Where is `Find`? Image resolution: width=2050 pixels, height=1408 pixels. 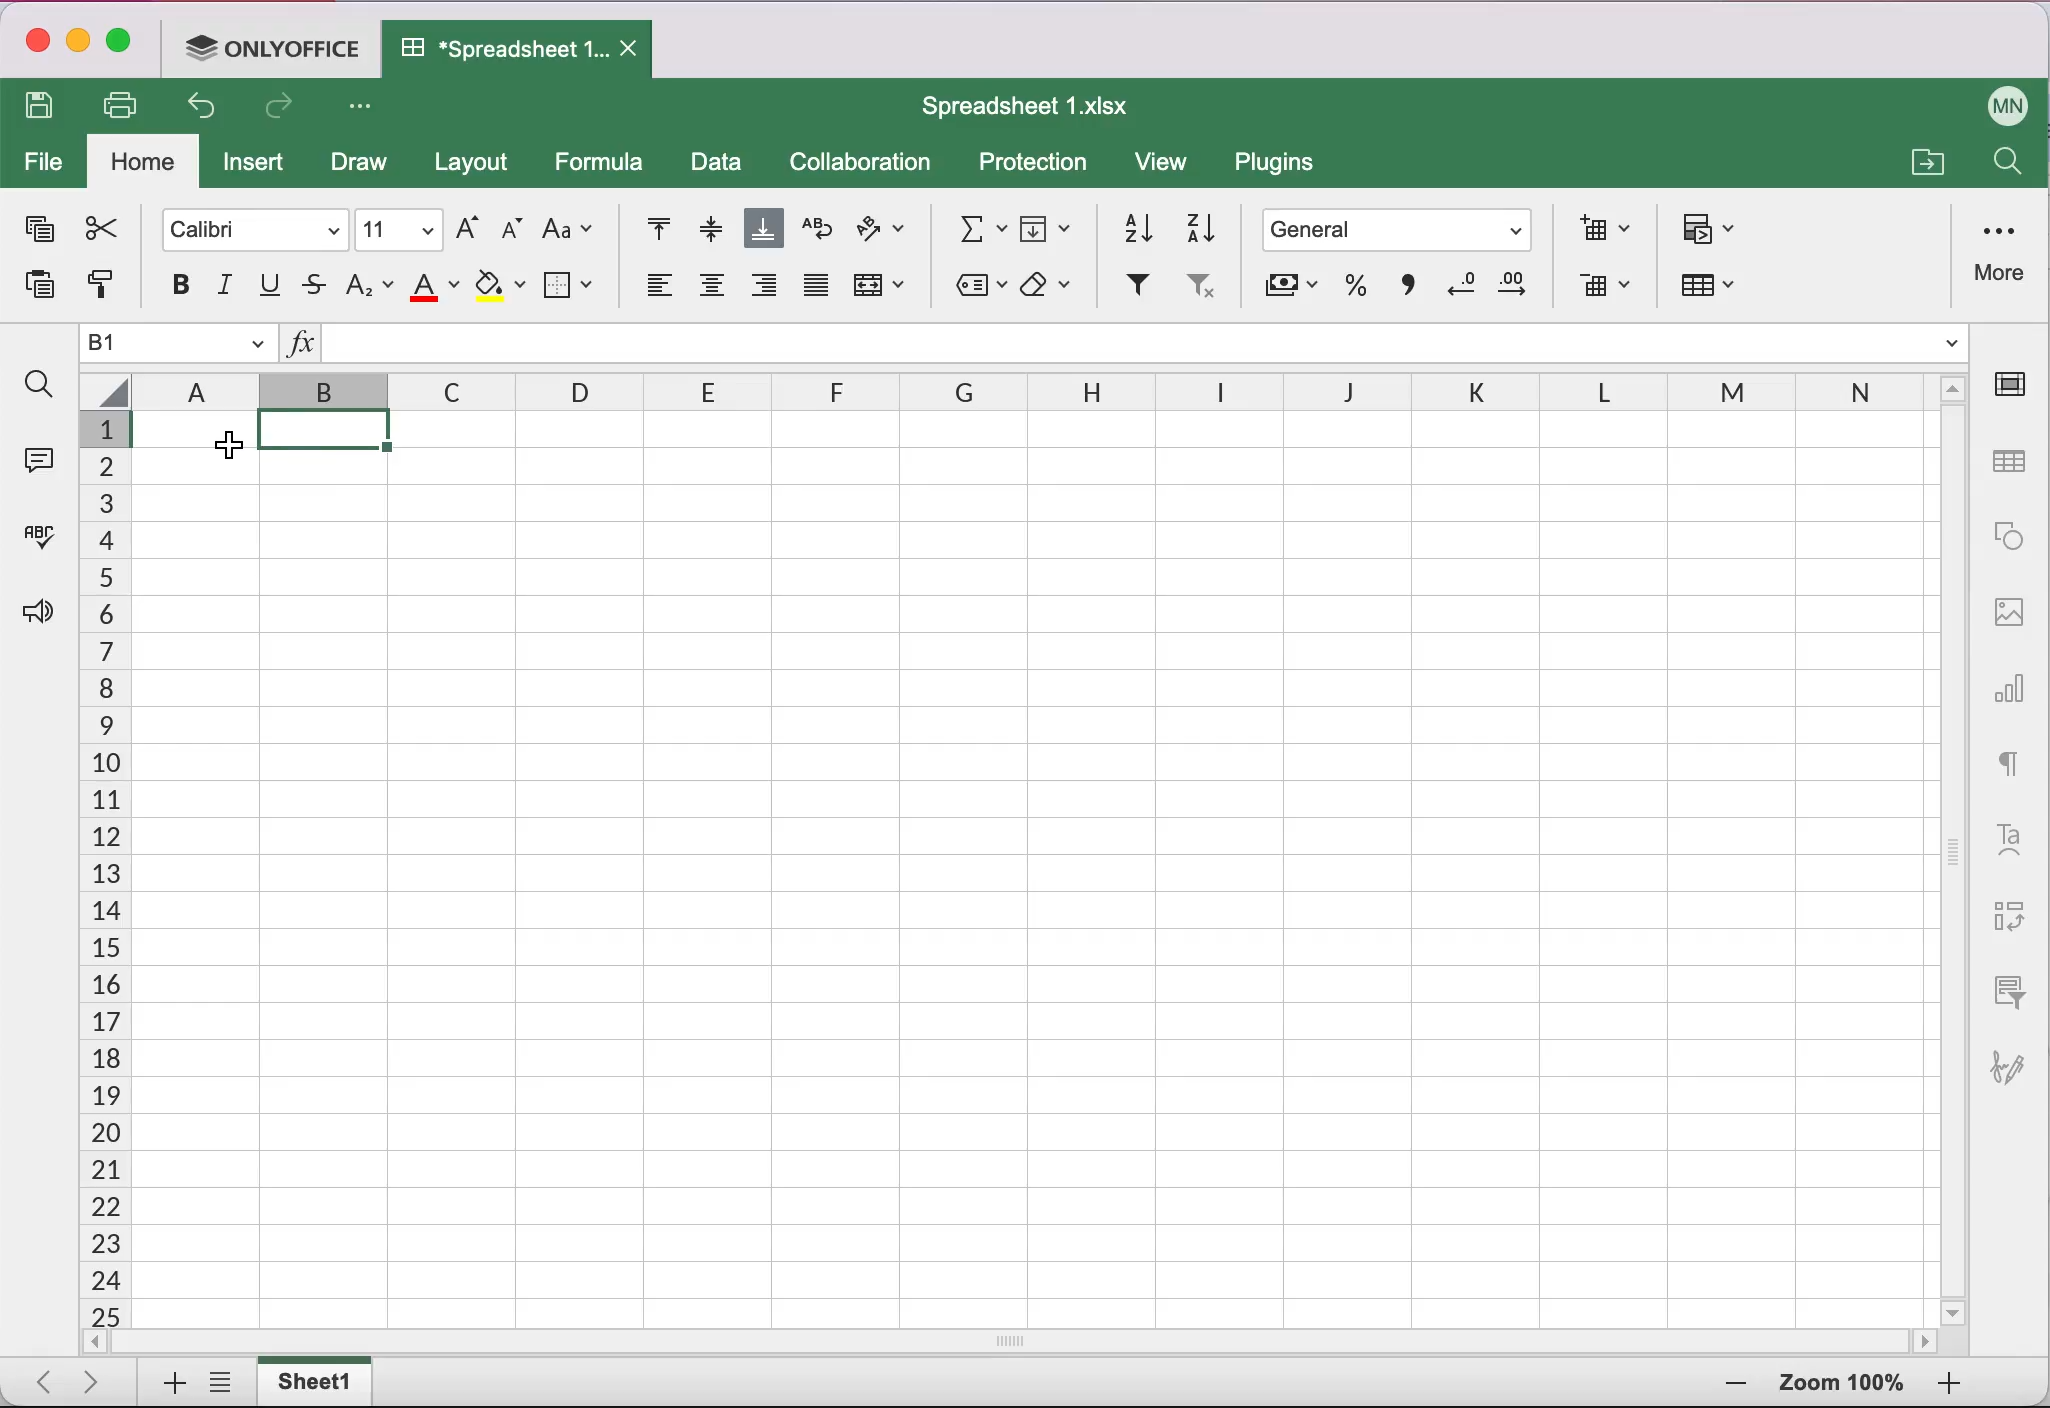
Find is located at coordinates (2005, 166).